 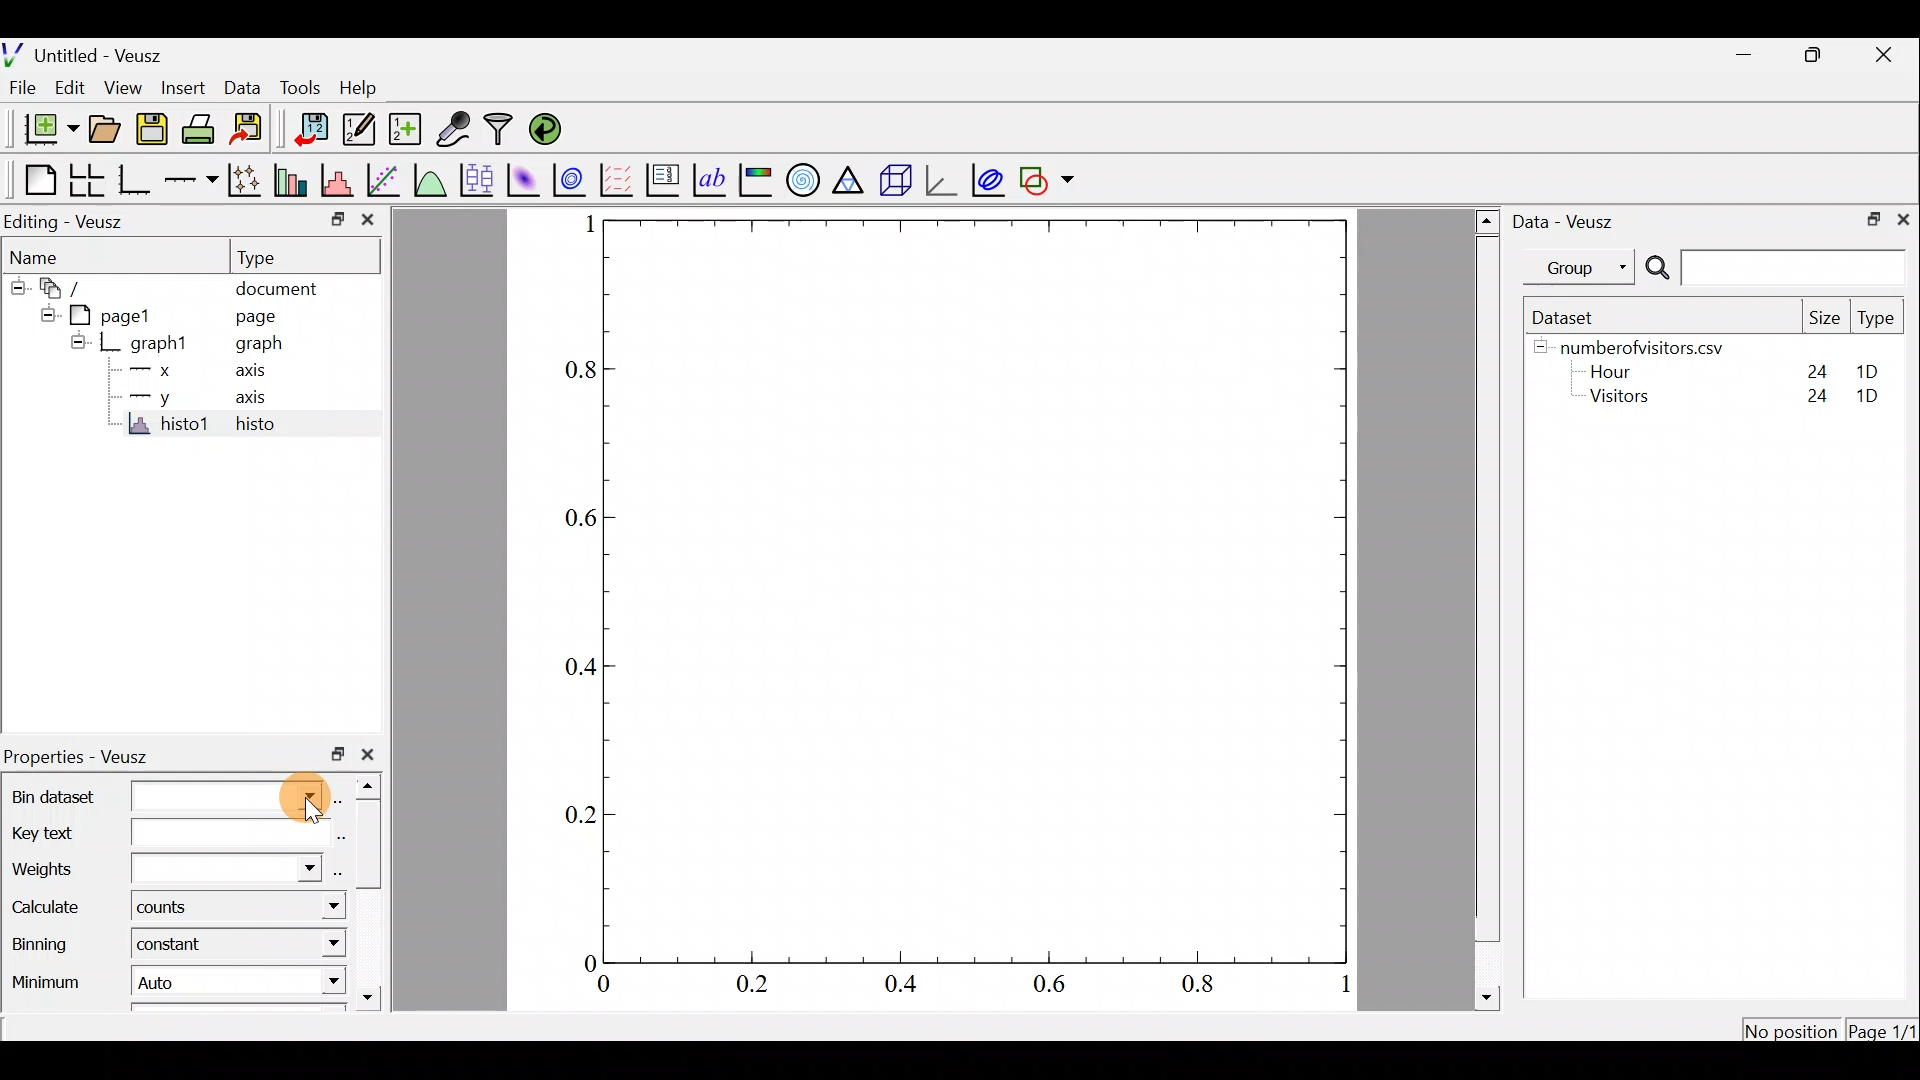 What do you see at coordinates (266, 346) in the screenshot?
I see `graph` at bounding box center [266, 346].